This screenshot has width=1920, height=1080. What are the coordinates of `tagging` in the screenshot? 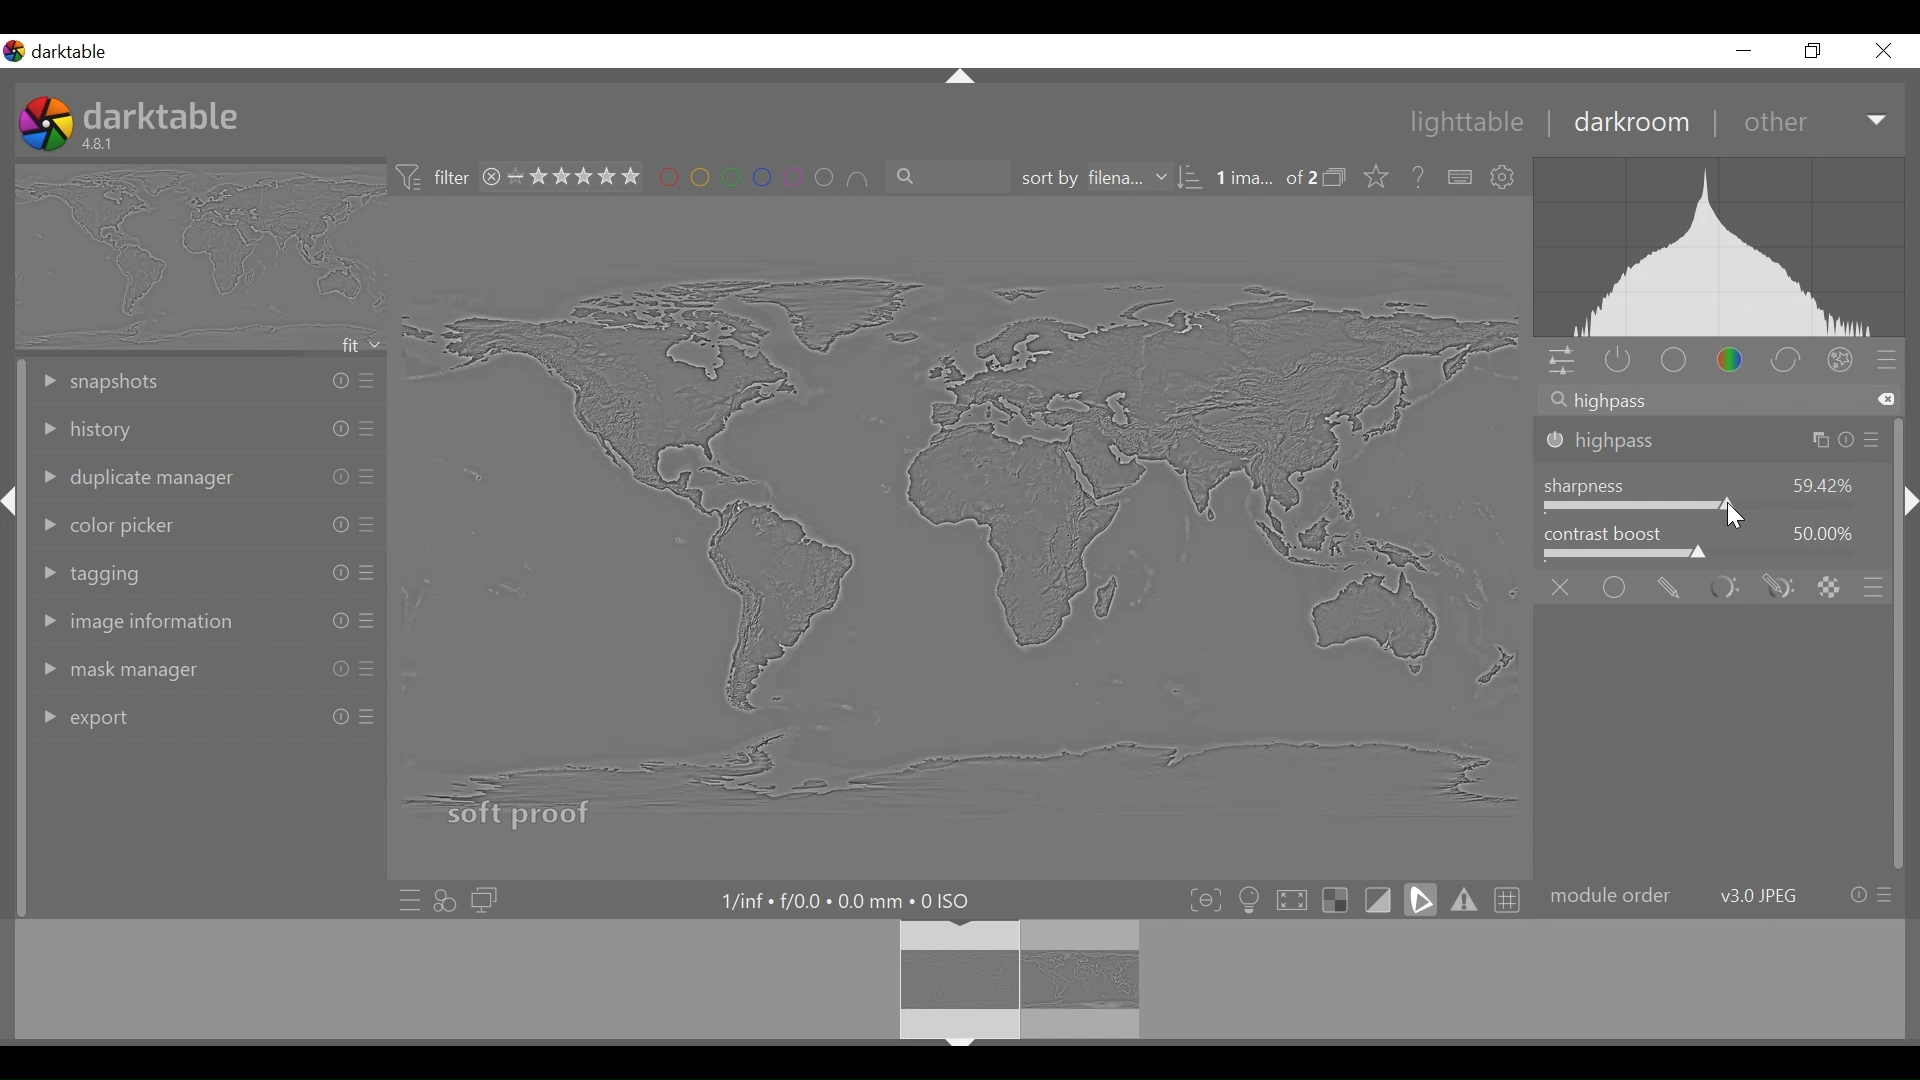 It's located at (207, 569).